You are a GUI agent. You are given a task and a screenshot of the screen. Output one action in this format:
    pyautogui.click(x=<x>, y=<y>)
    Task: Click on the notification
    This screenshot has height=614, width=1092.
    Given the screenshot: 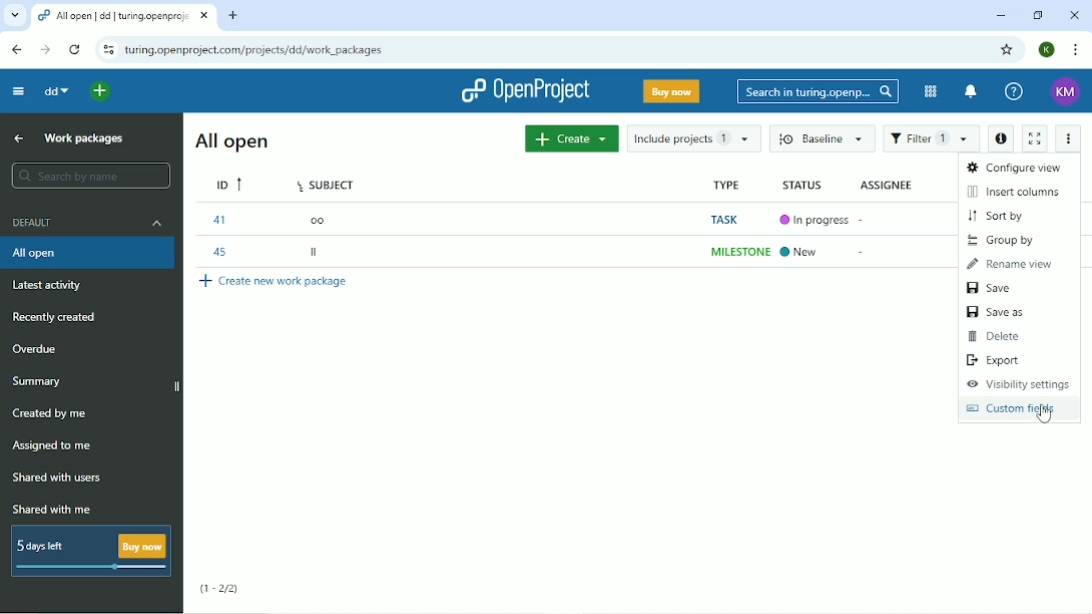 What is the action you would take?
    pyautogui.click(x=972, y=92)
    